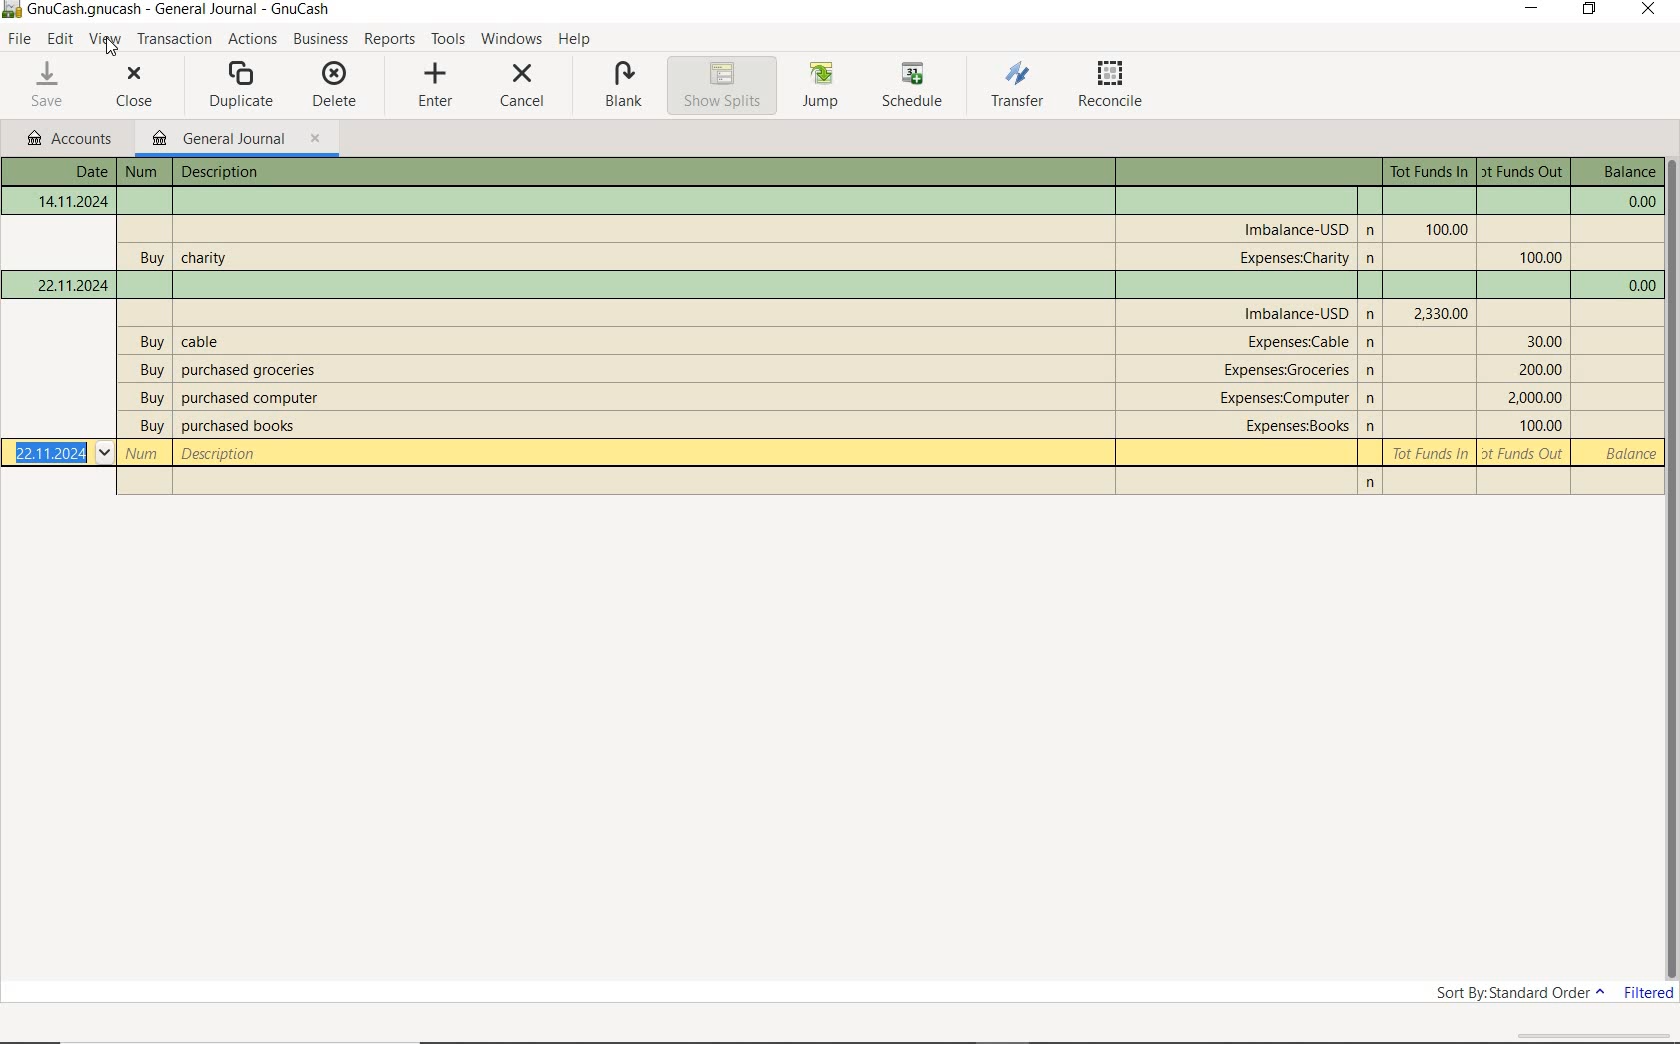 This screenshot has height=1044, width=1680. What do you see at coordinates (1670, 567) in the screenshot?
I see `SCROLLBAR` at bounding box center [1670, 567].